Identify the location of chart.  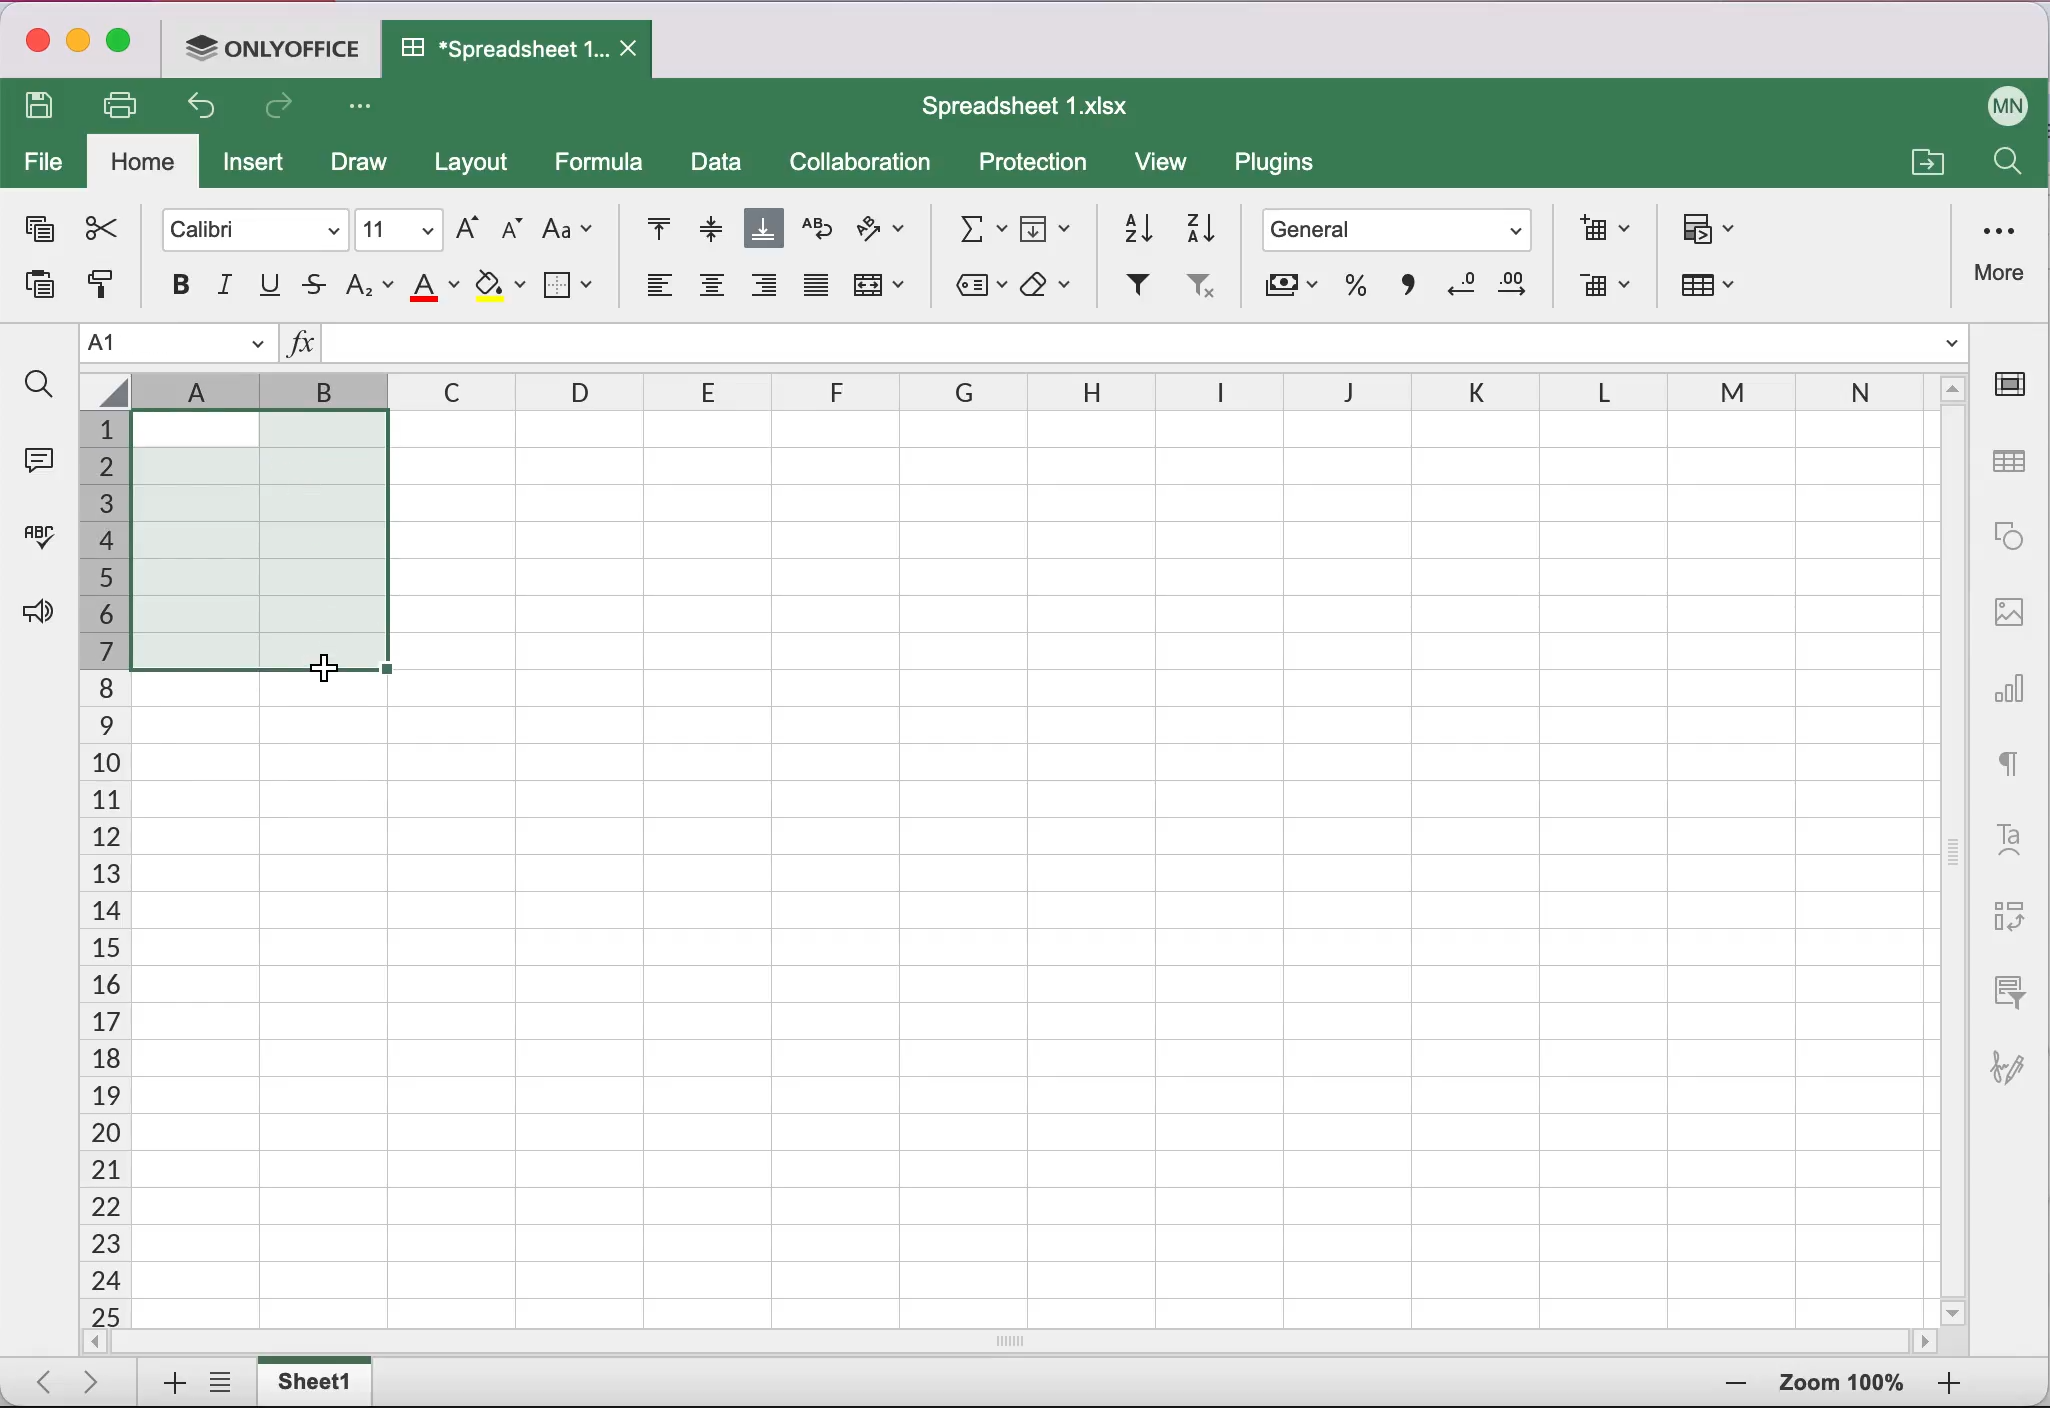
(2012, 681).